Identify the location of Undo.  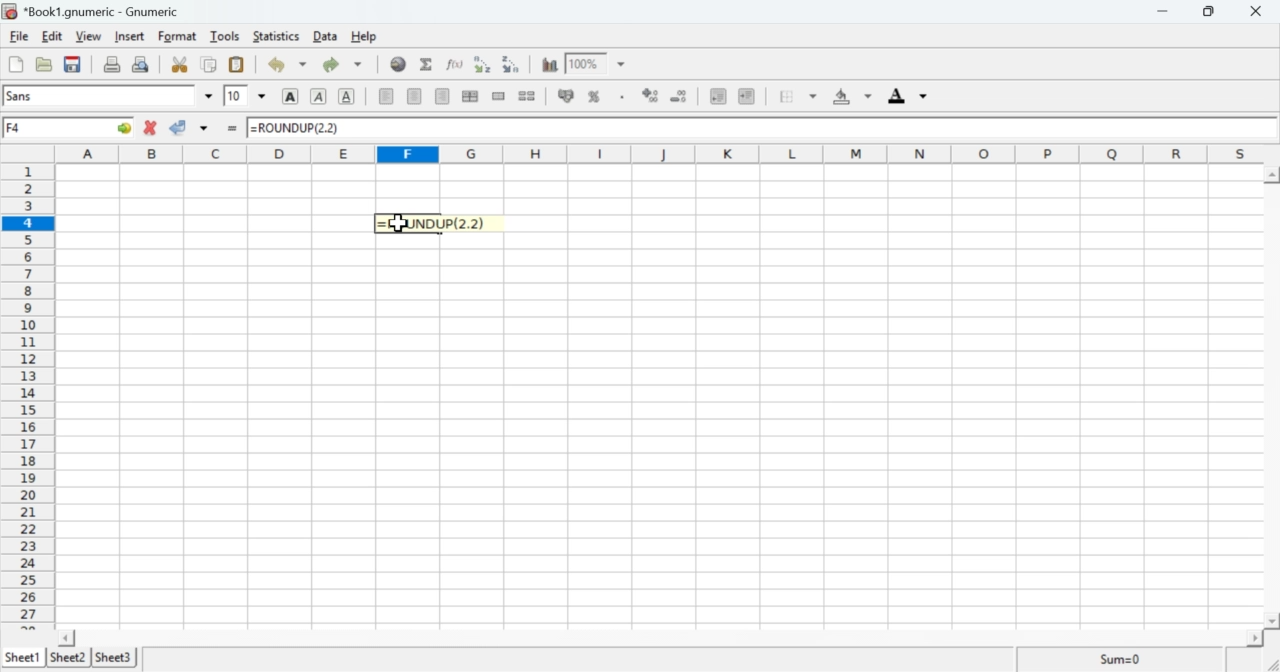
(279, 64).